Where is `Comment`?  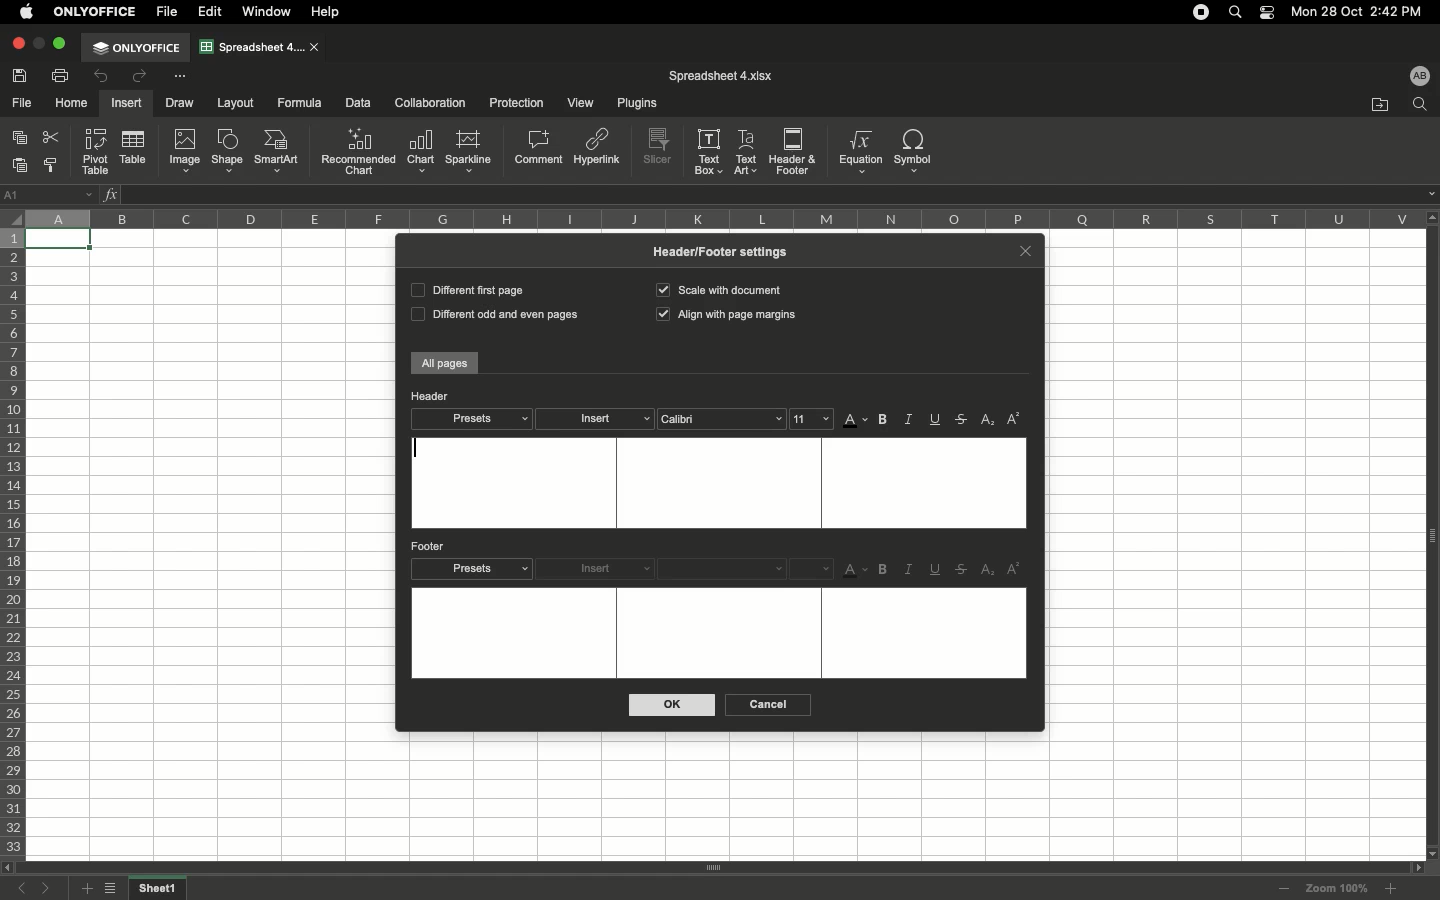 Comment is located at coordinates (540, 149).